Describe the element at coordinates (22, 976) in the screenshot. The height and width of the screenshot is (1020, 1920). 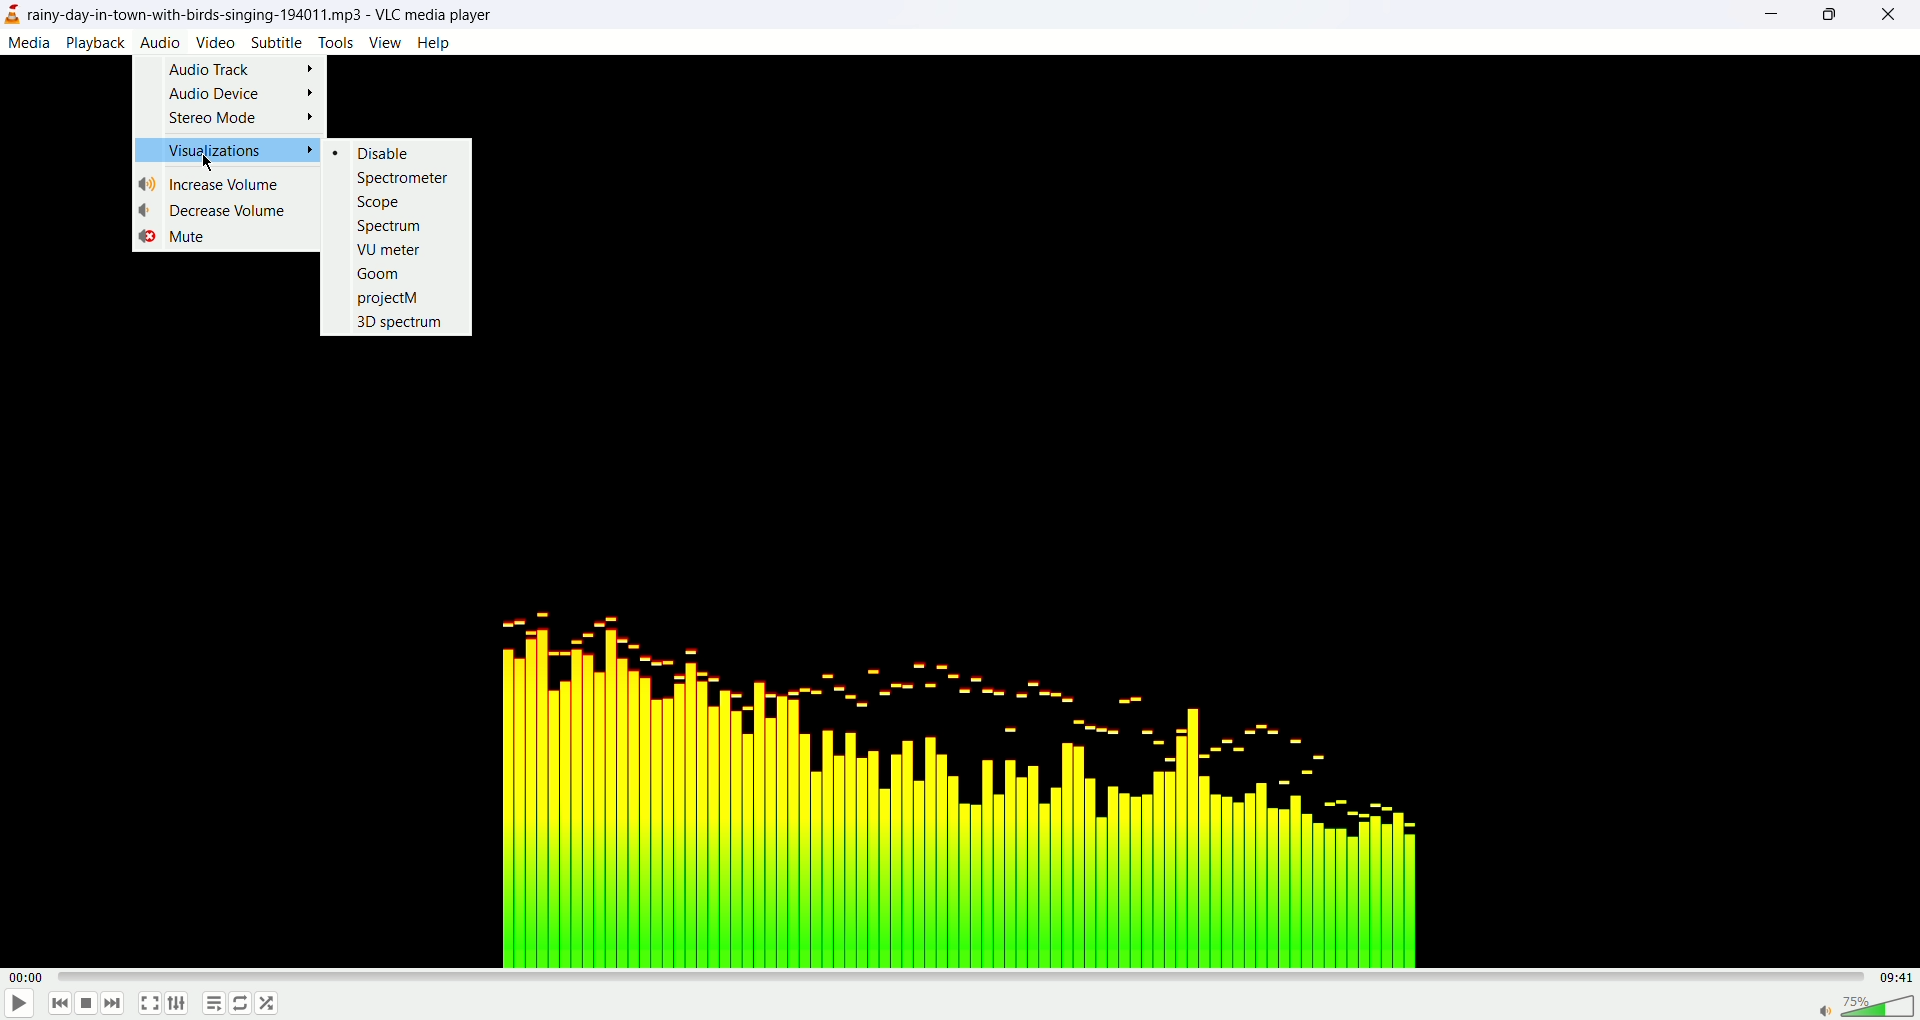
I see `played time` at that location.